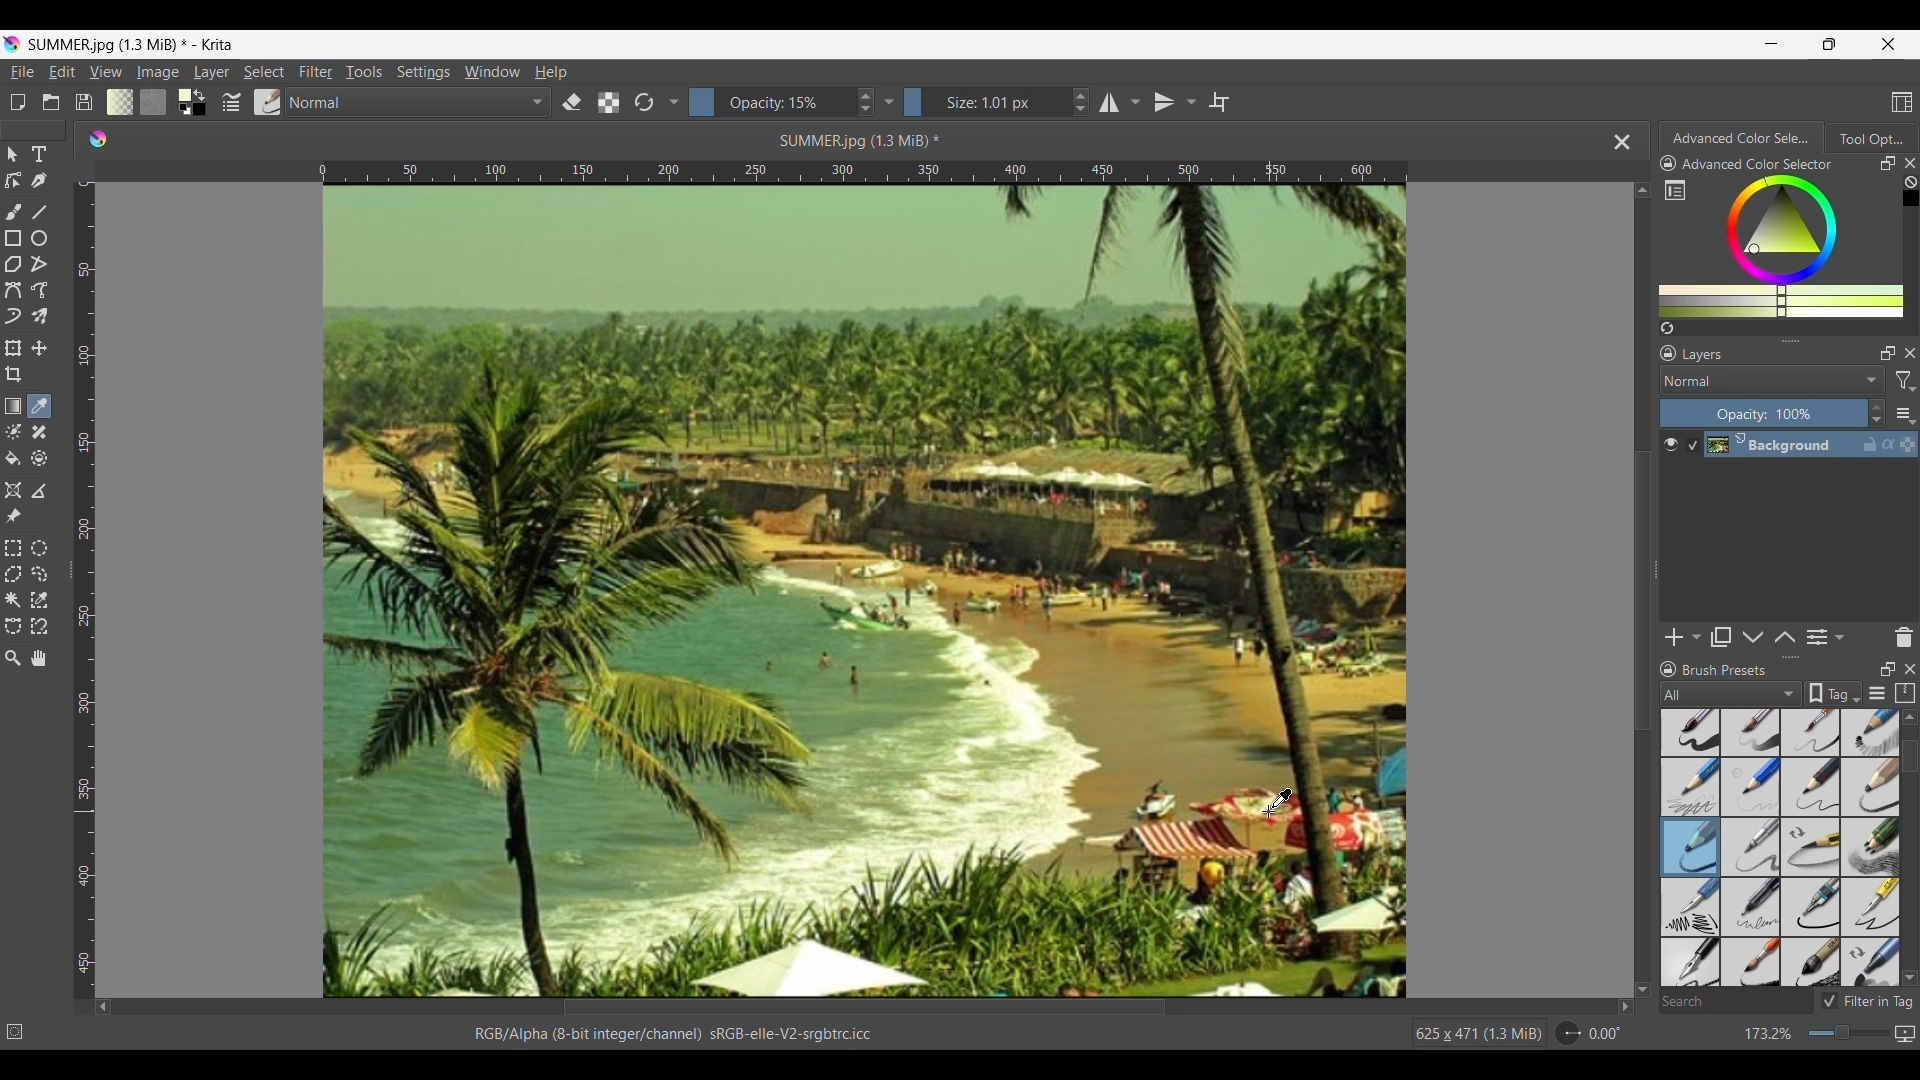 The width and height of the screenshot is (1920, 1080). Describe the element at coordinates (1794, 246) in the screenshot. I see `Color range` at that location.